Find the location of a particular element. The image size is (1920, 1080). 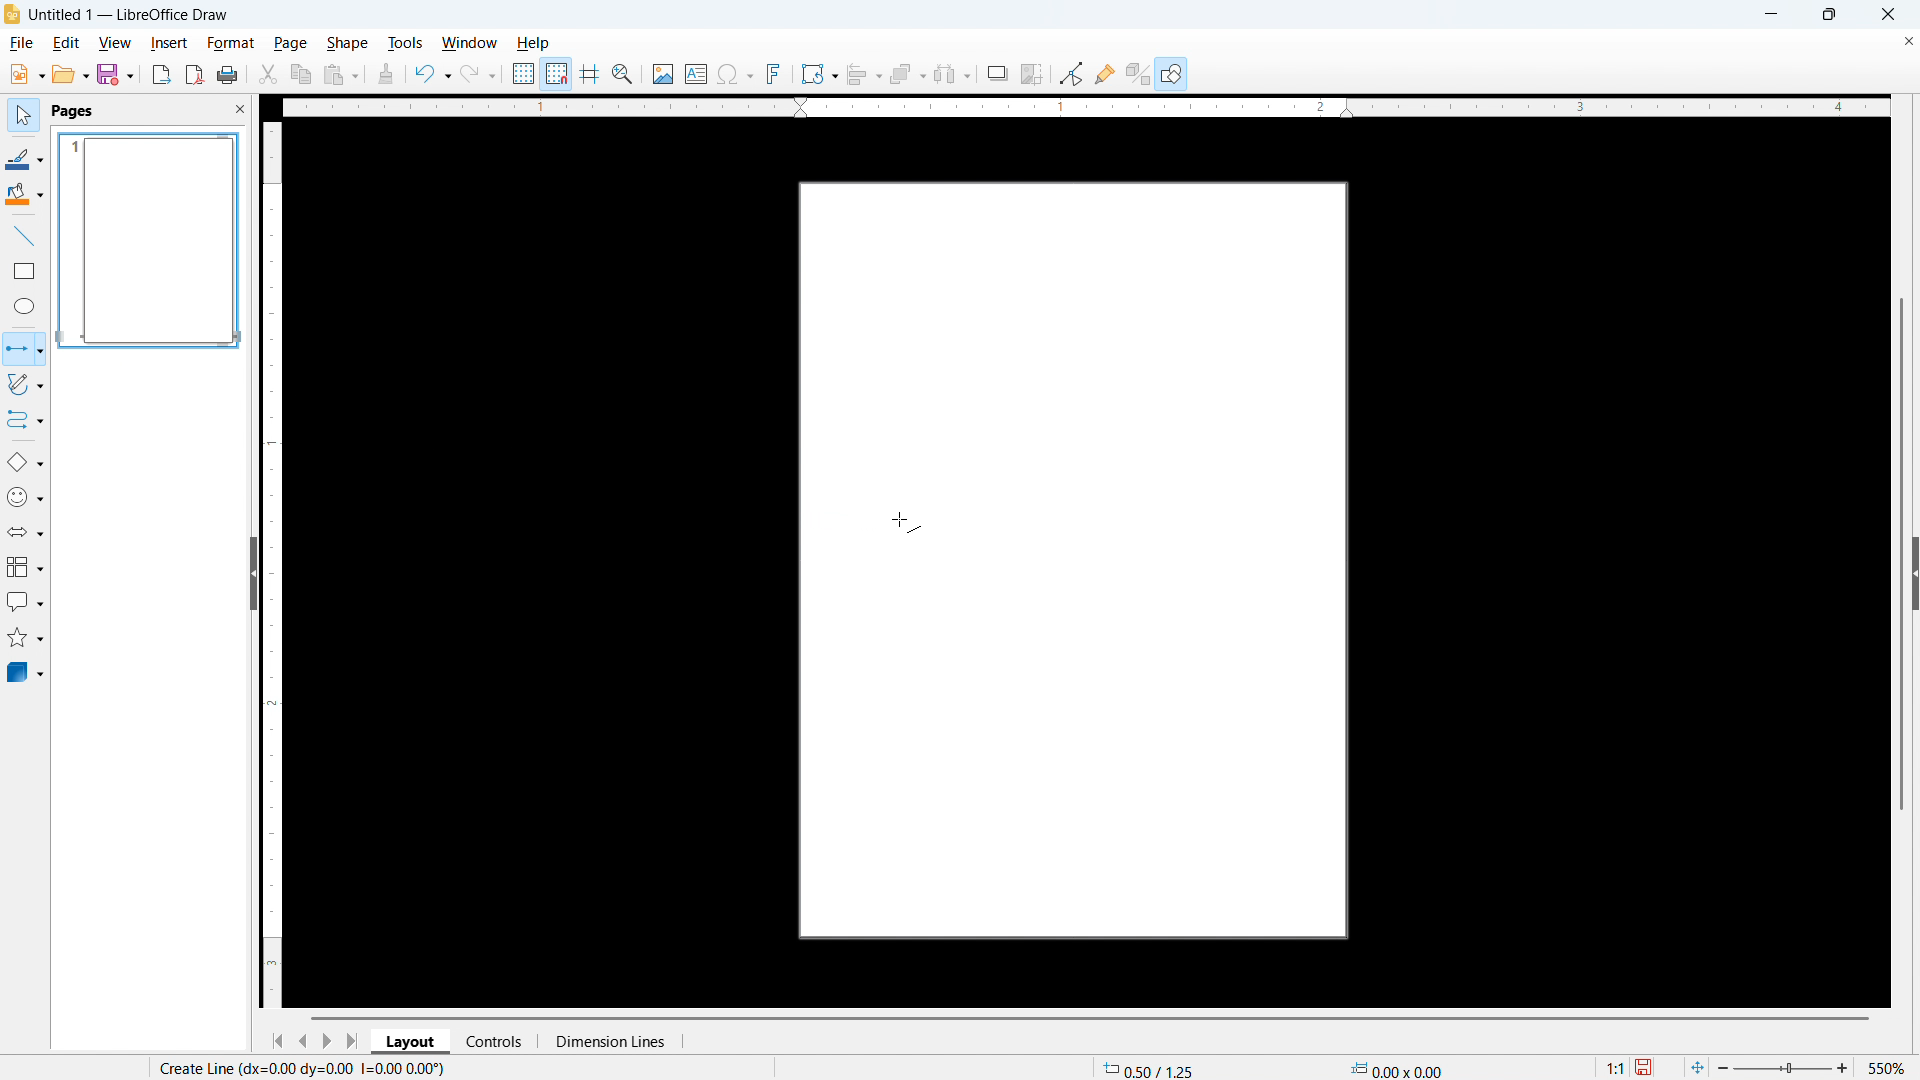

show Glue Point functions  is located at coordinates (1104, 73).